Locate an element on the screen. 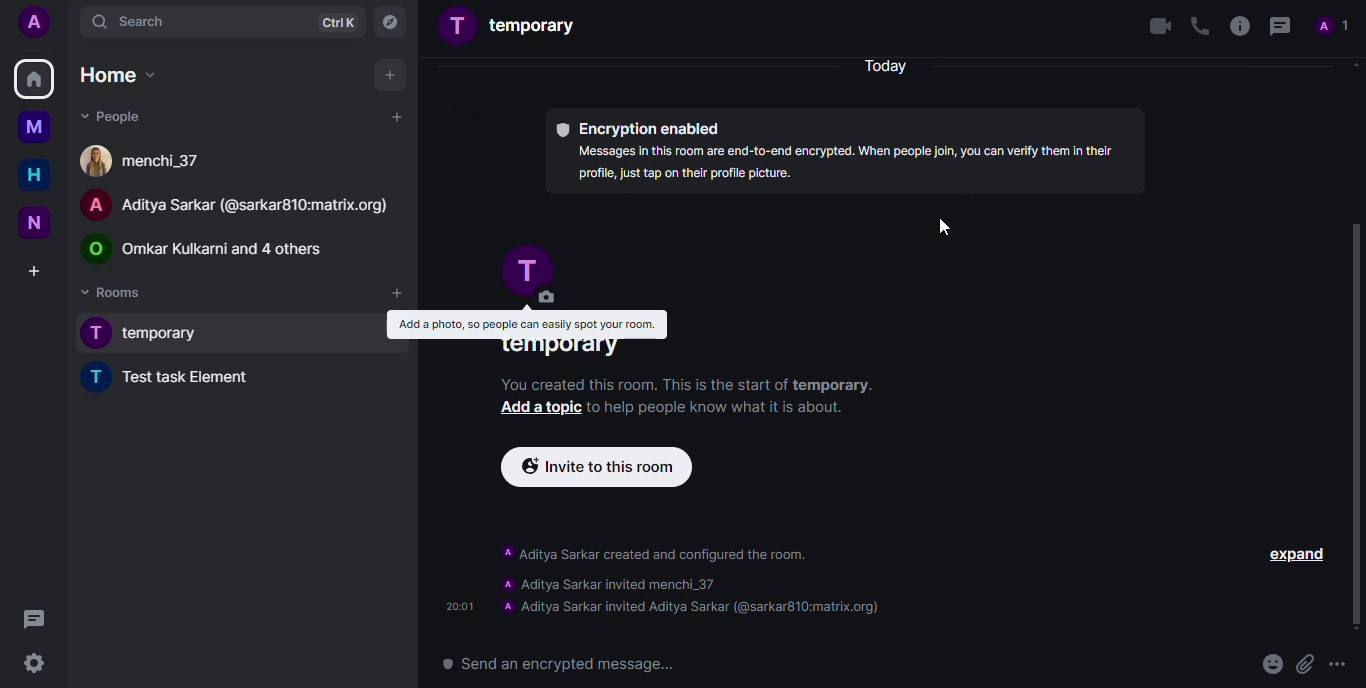  more is located at coordinates (1346, 664).